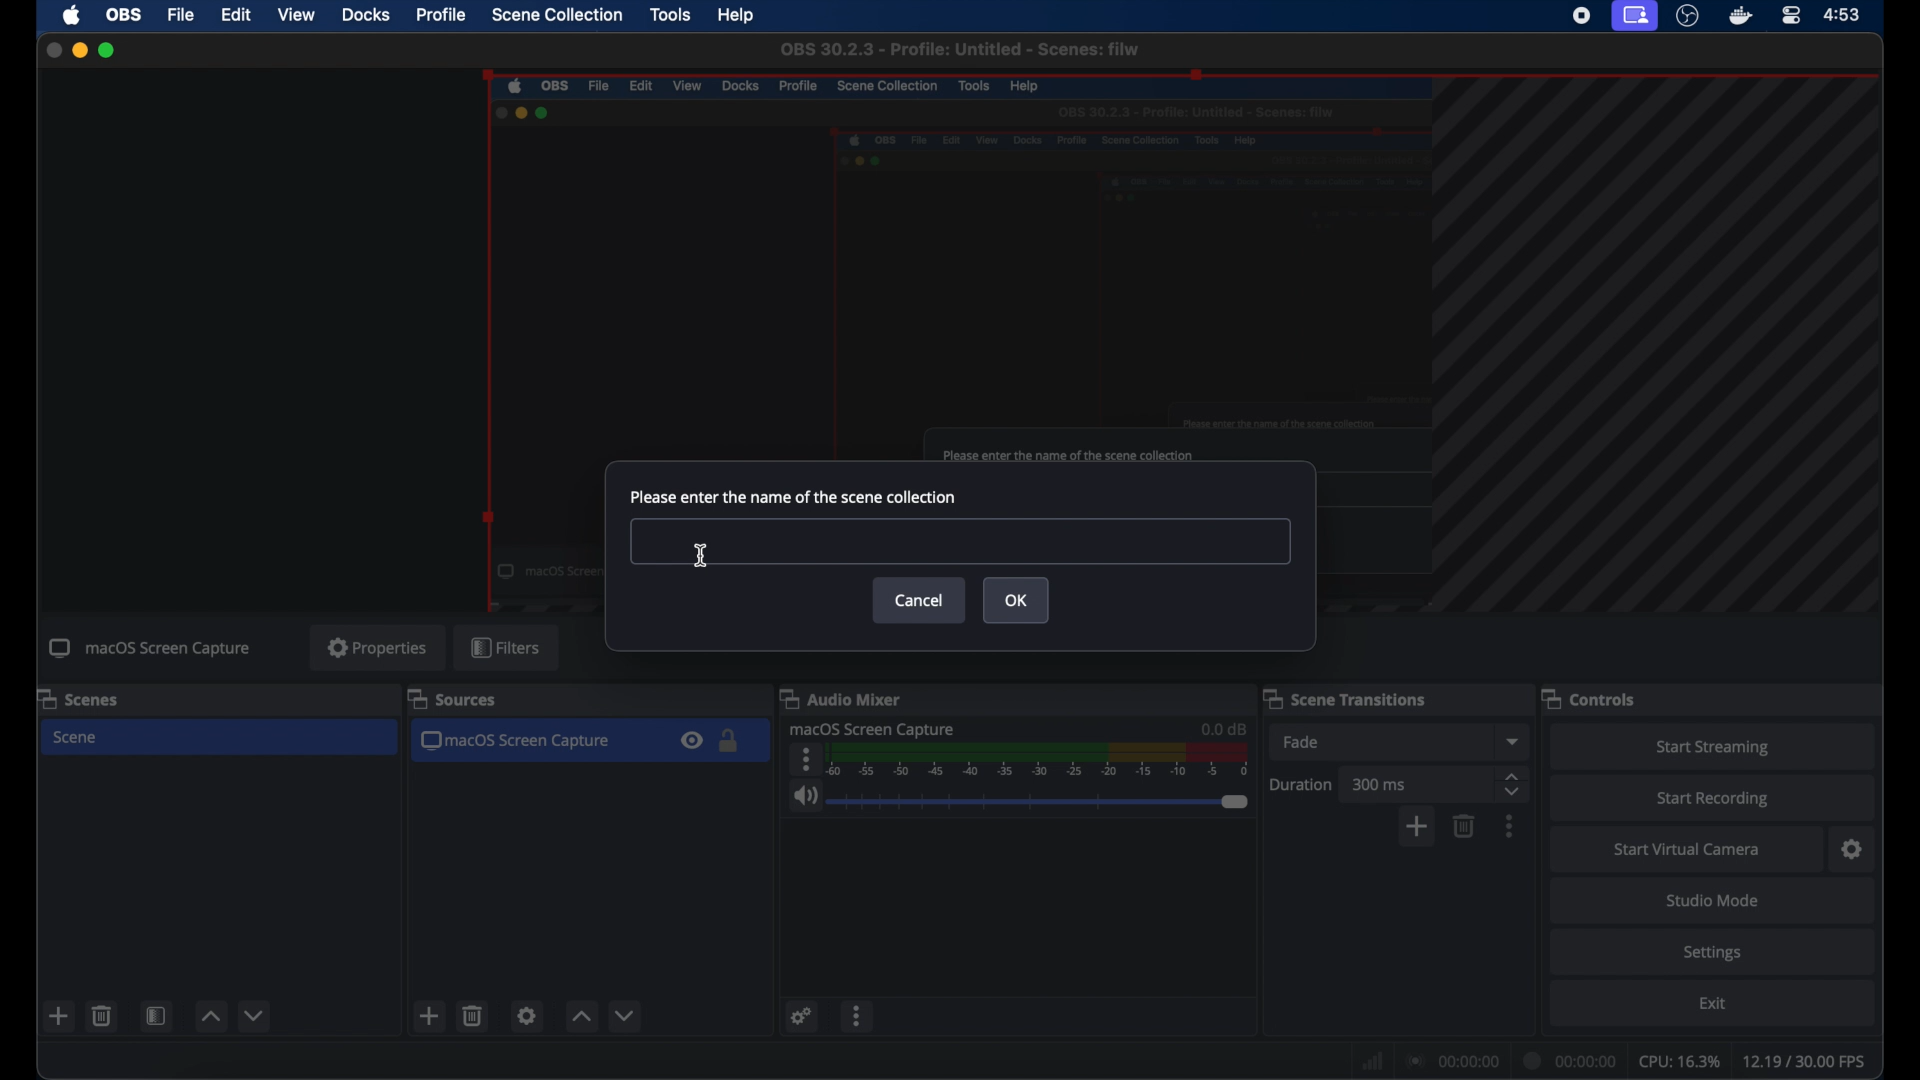 The width and height of the screenshot is (1920, 1080). I want to click on start streaming, so click(1710, 745).